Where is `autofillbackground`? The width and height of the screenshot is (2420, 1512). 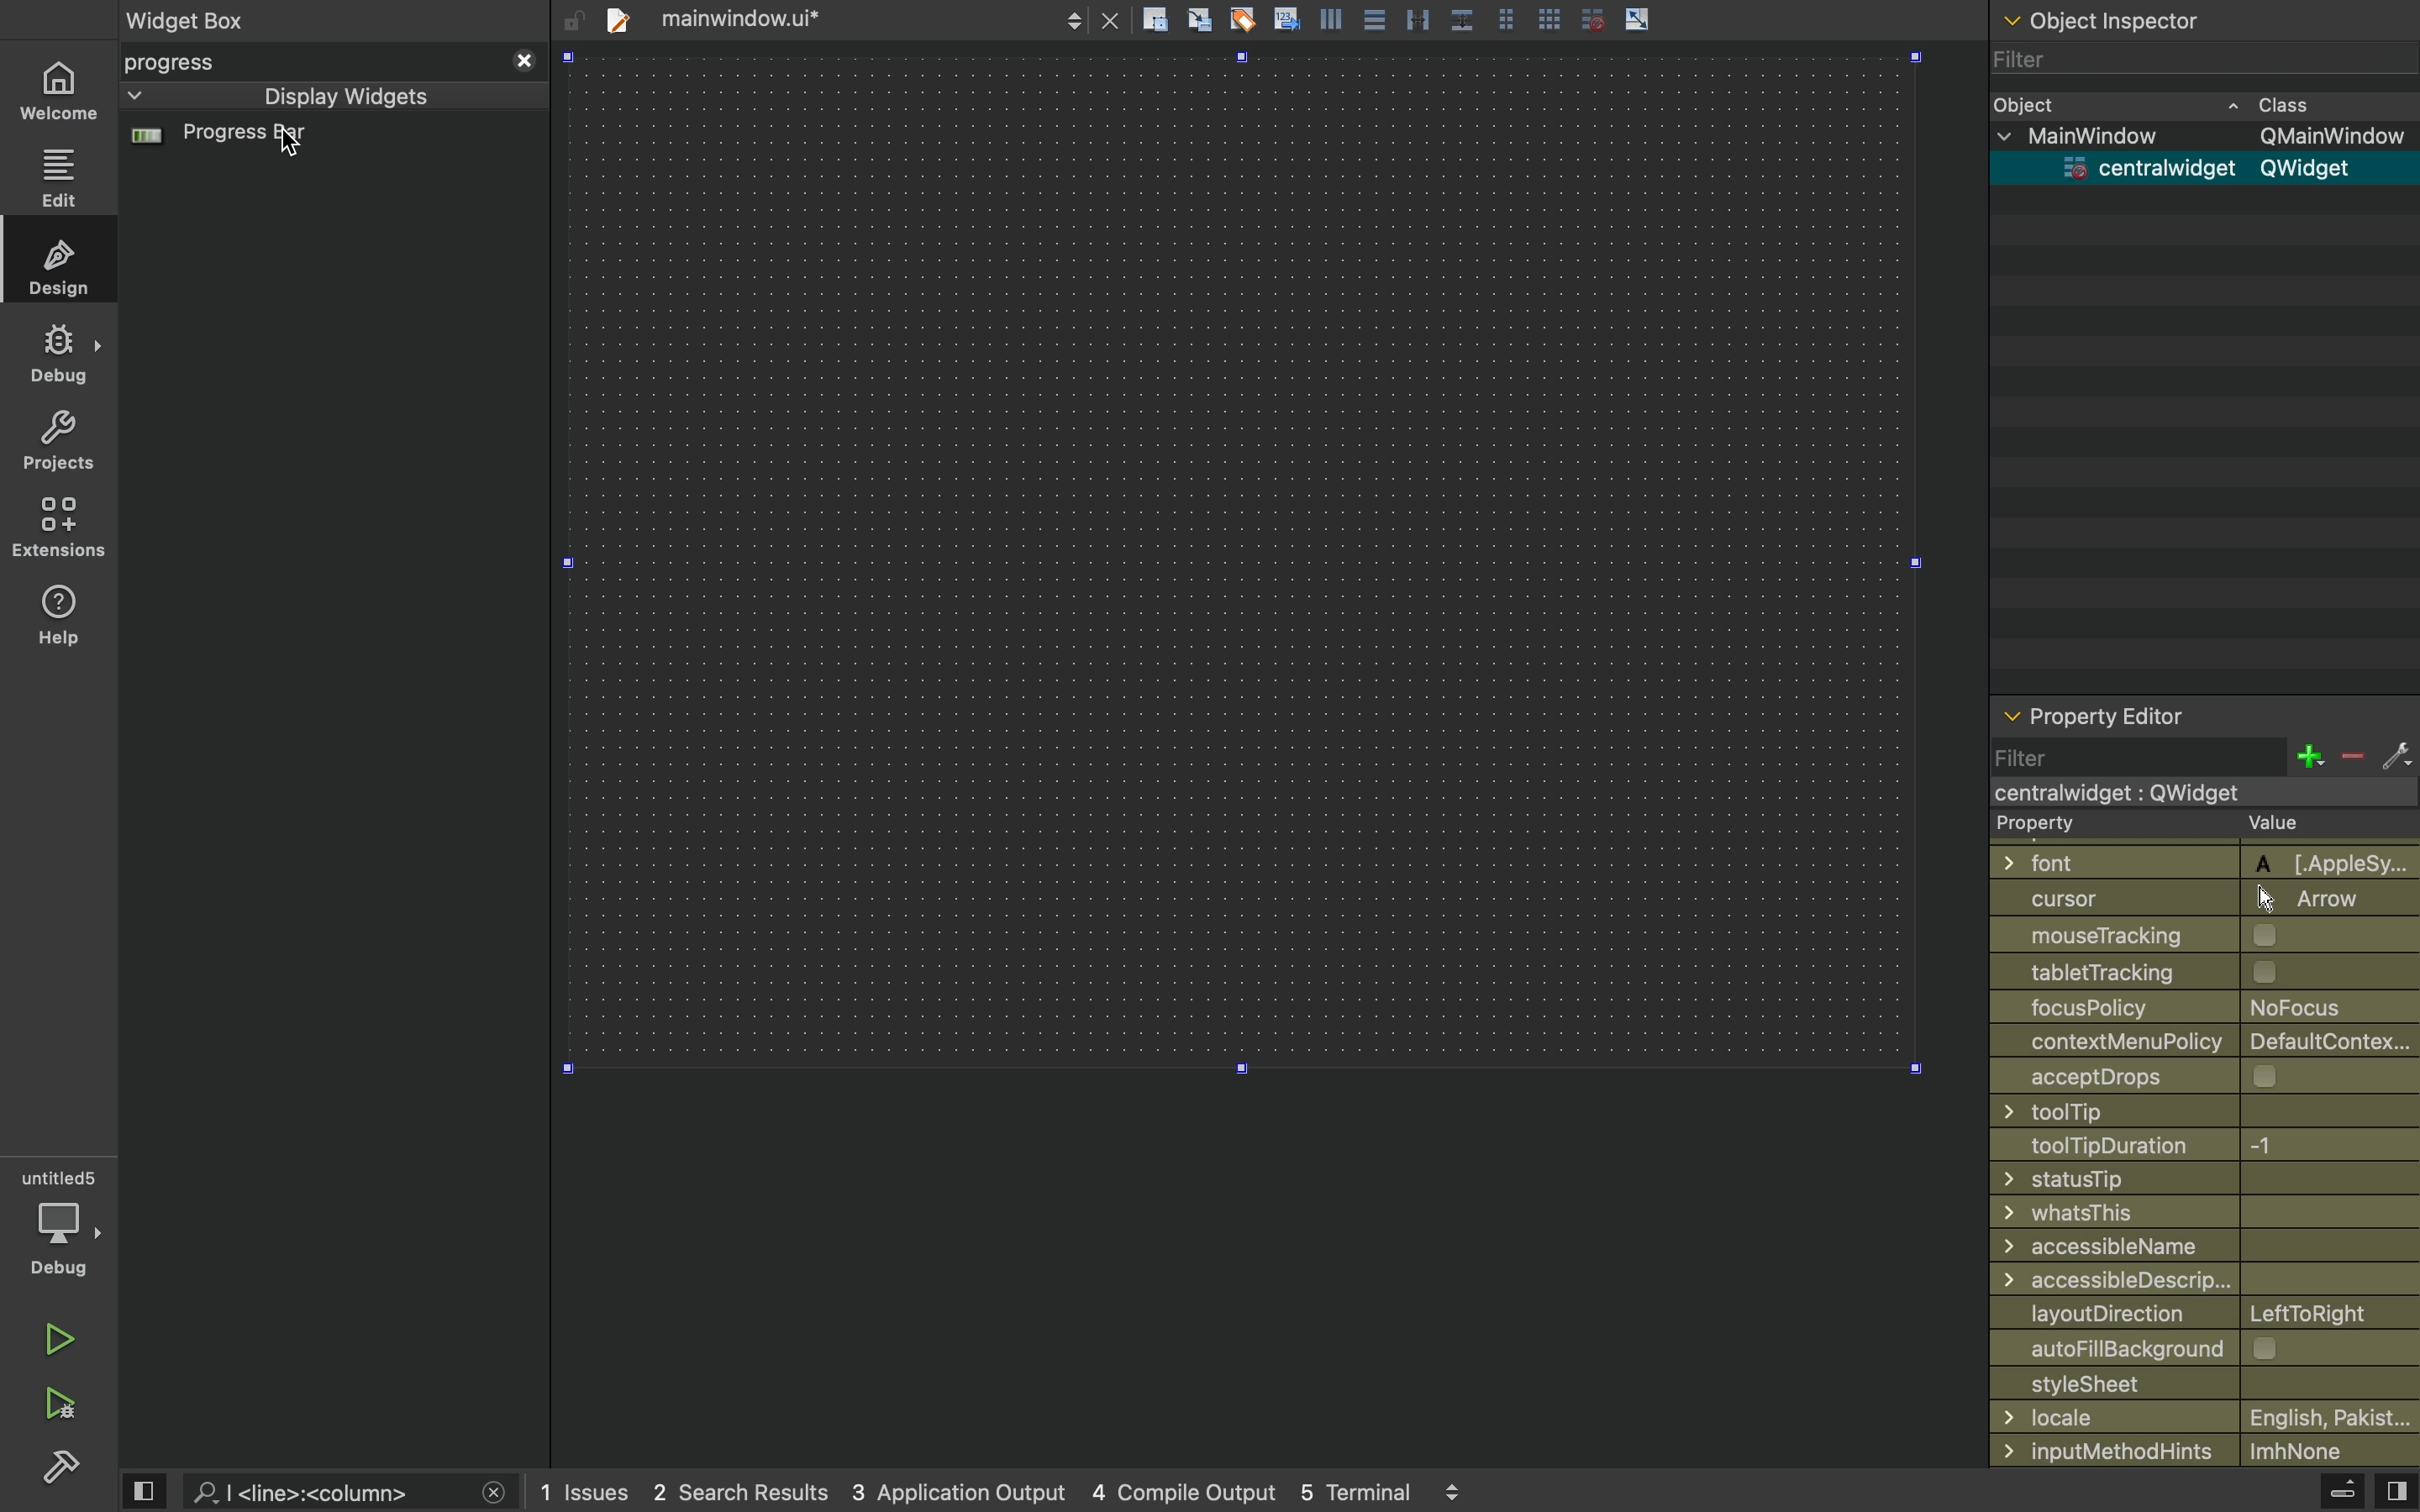 autofillbackground is located at coordinates (2210, 1348).